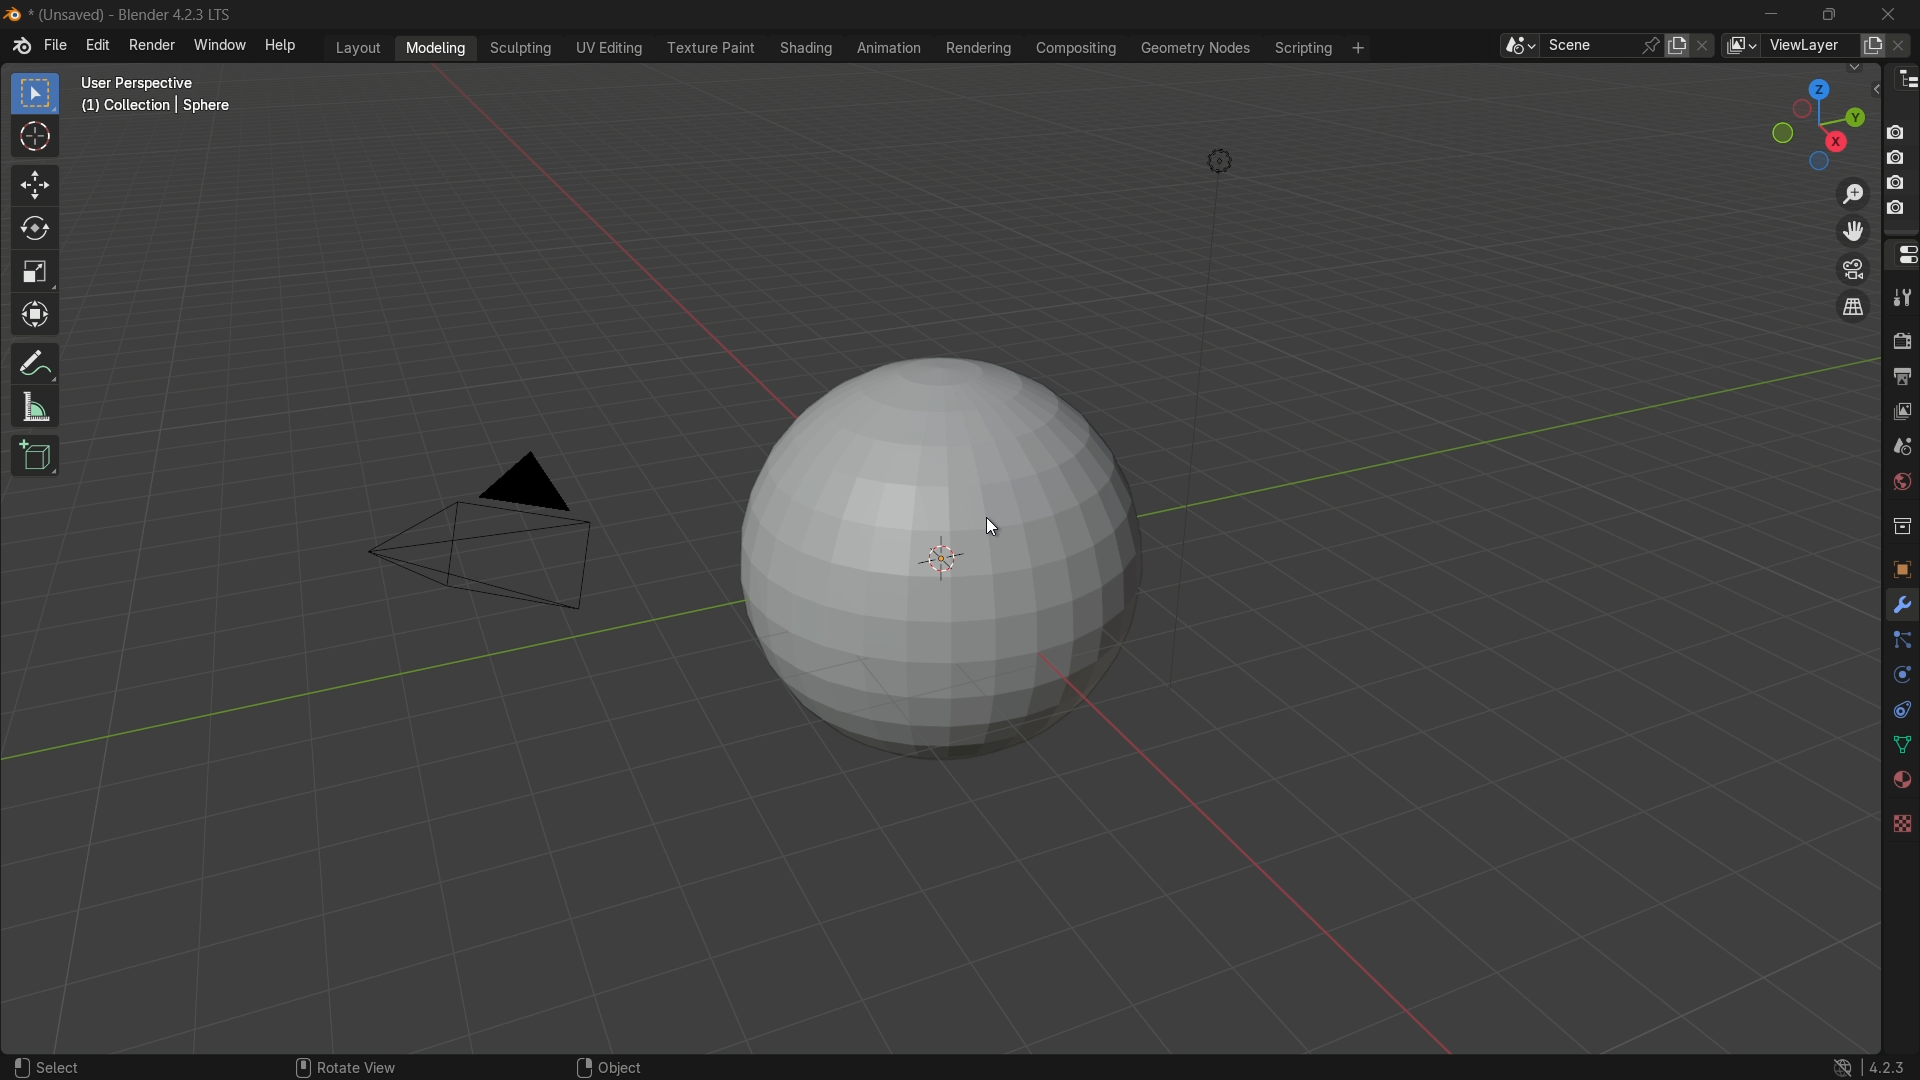  Describe the element at coordinates (1901, 377) in the screenshot. I see `output` at that location.